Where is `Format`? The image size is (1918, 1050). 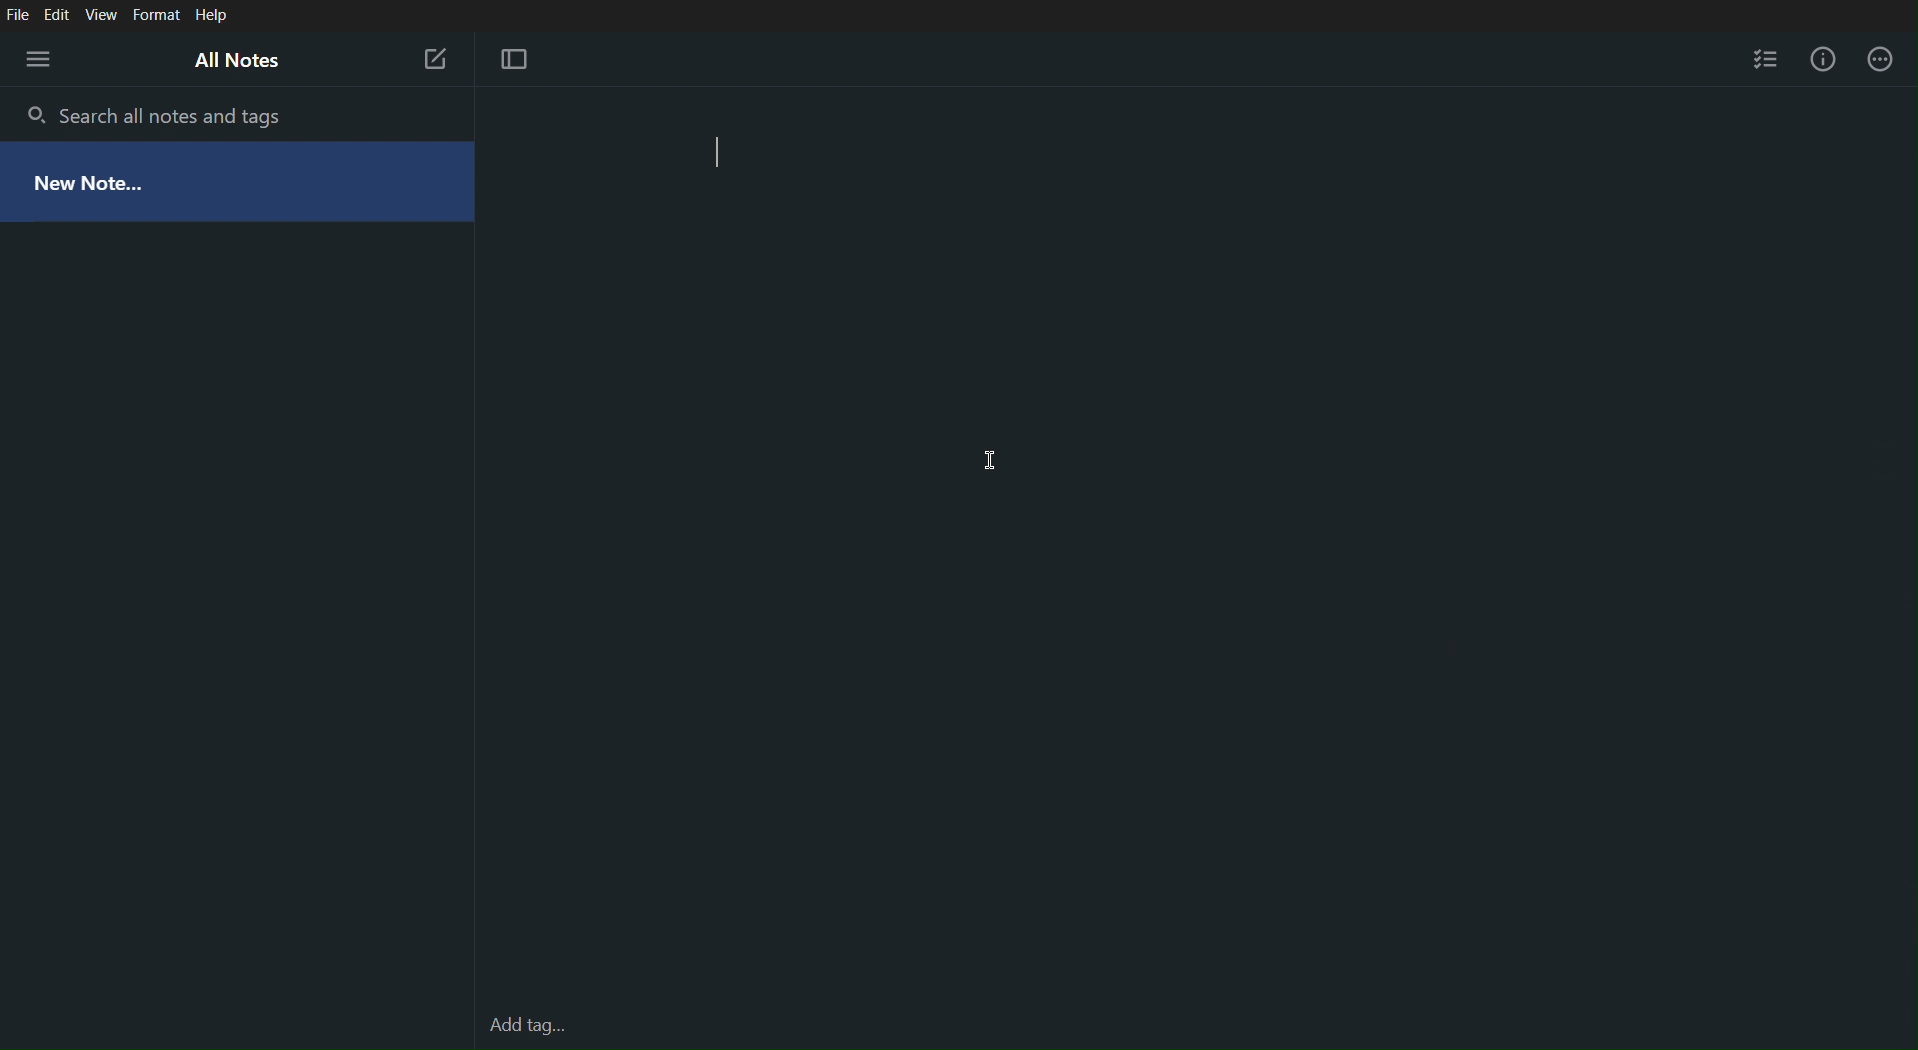
Format is located at coordinates (154, 16).